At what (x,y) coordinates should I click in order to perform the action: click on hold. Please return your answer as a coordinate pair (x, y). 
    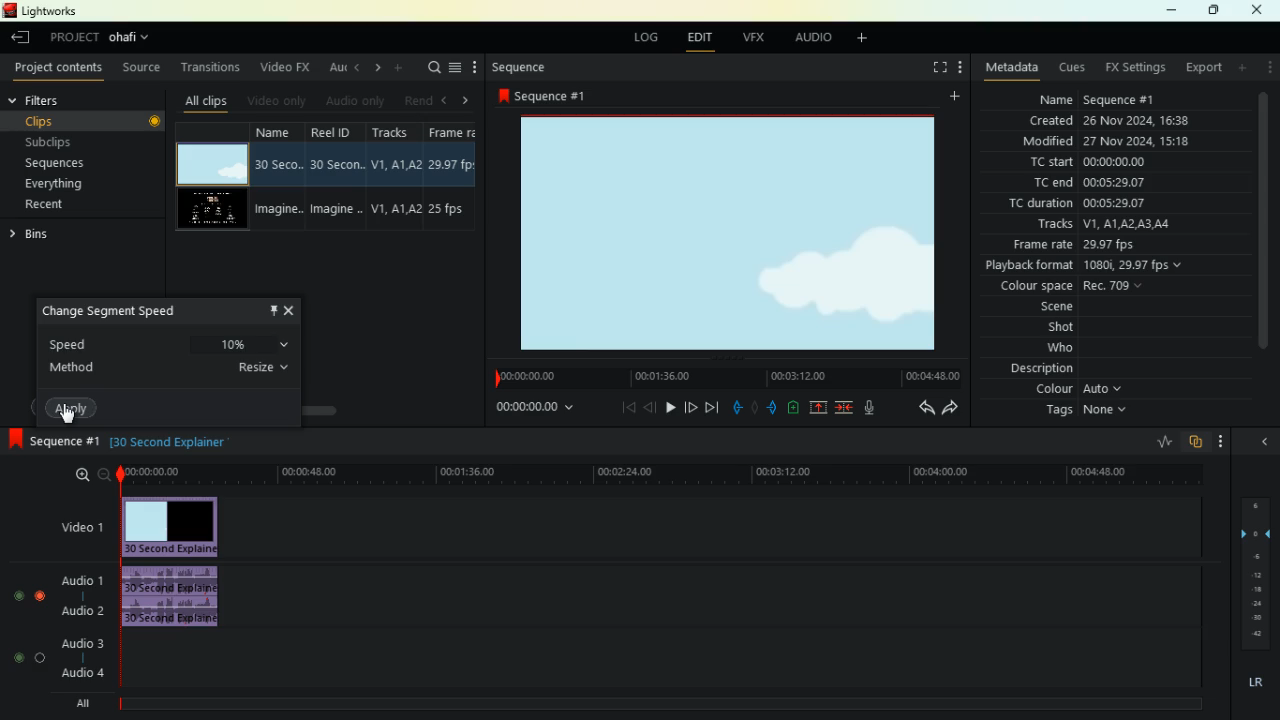
    Looking at the image, I should click on (754, 406).